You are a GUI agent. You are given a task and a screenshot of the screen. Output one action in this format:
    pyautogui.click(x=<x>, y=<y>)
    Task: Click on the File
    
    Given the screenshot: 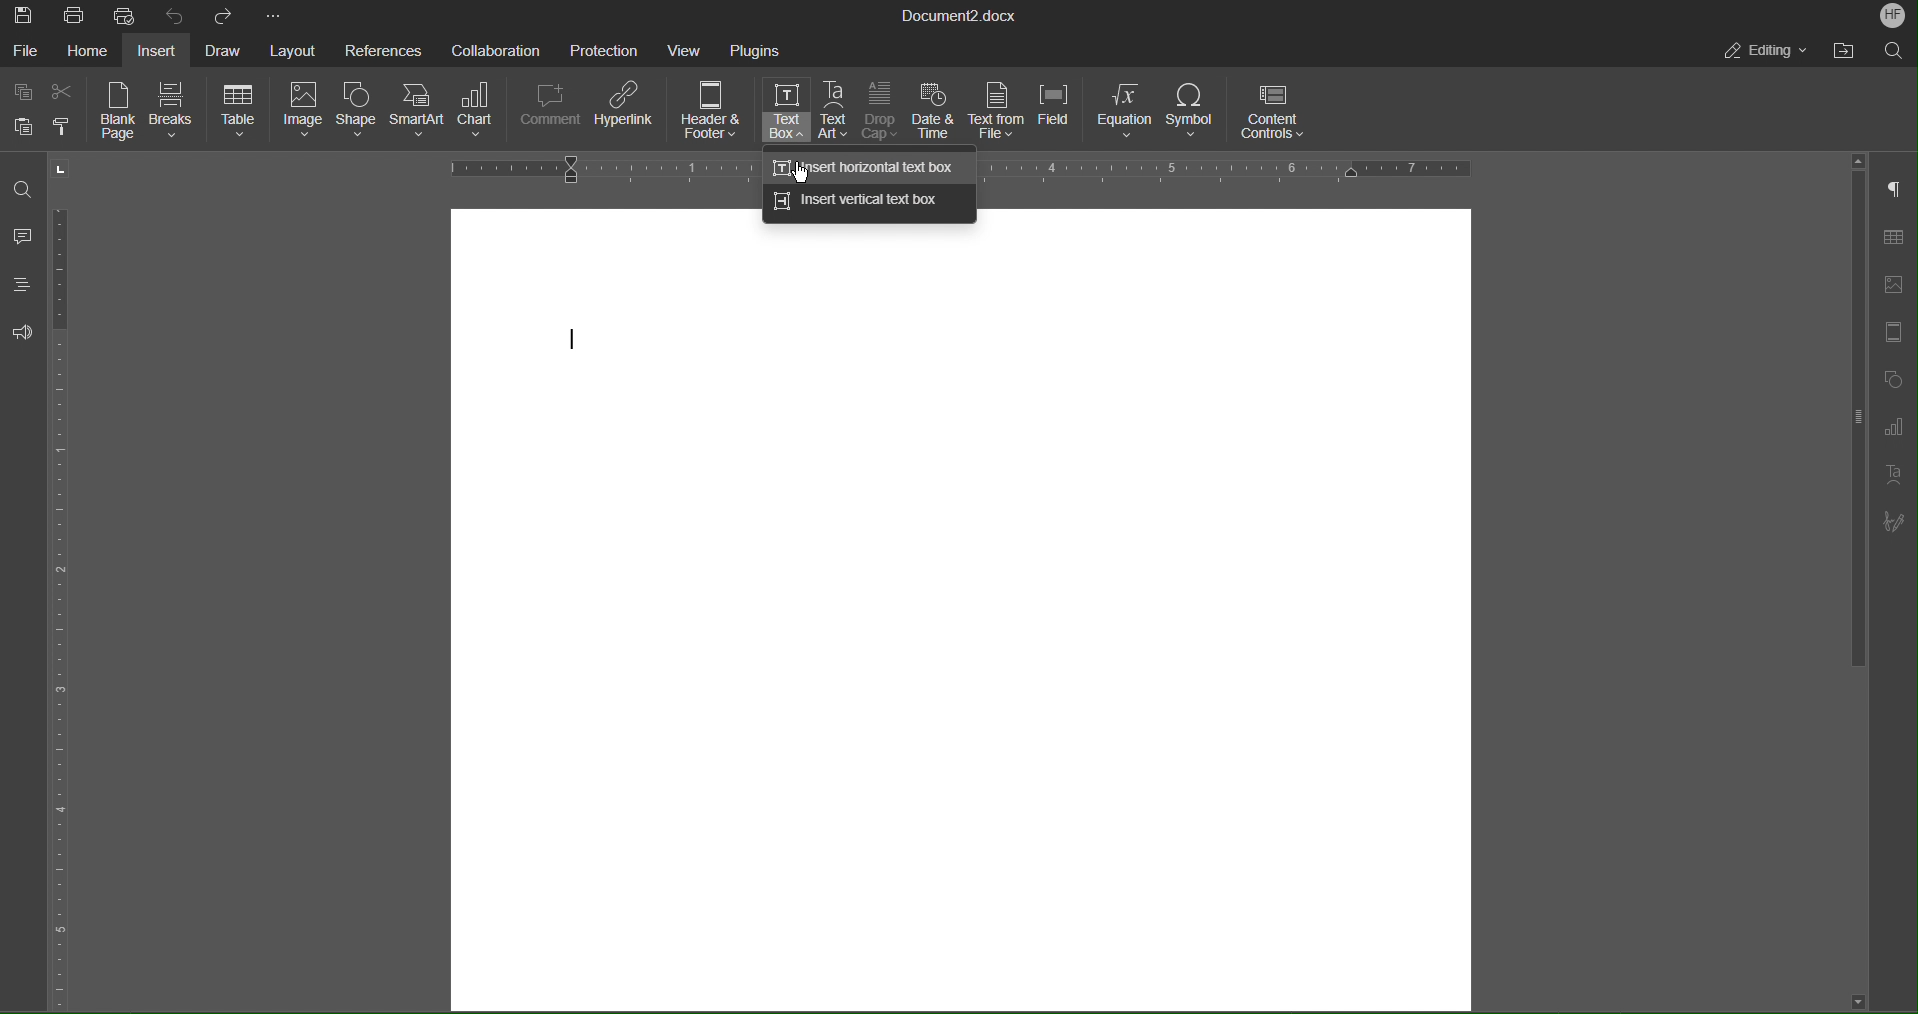 What is the action you would take?
    pyautogui.click(x=26, y=48)
    